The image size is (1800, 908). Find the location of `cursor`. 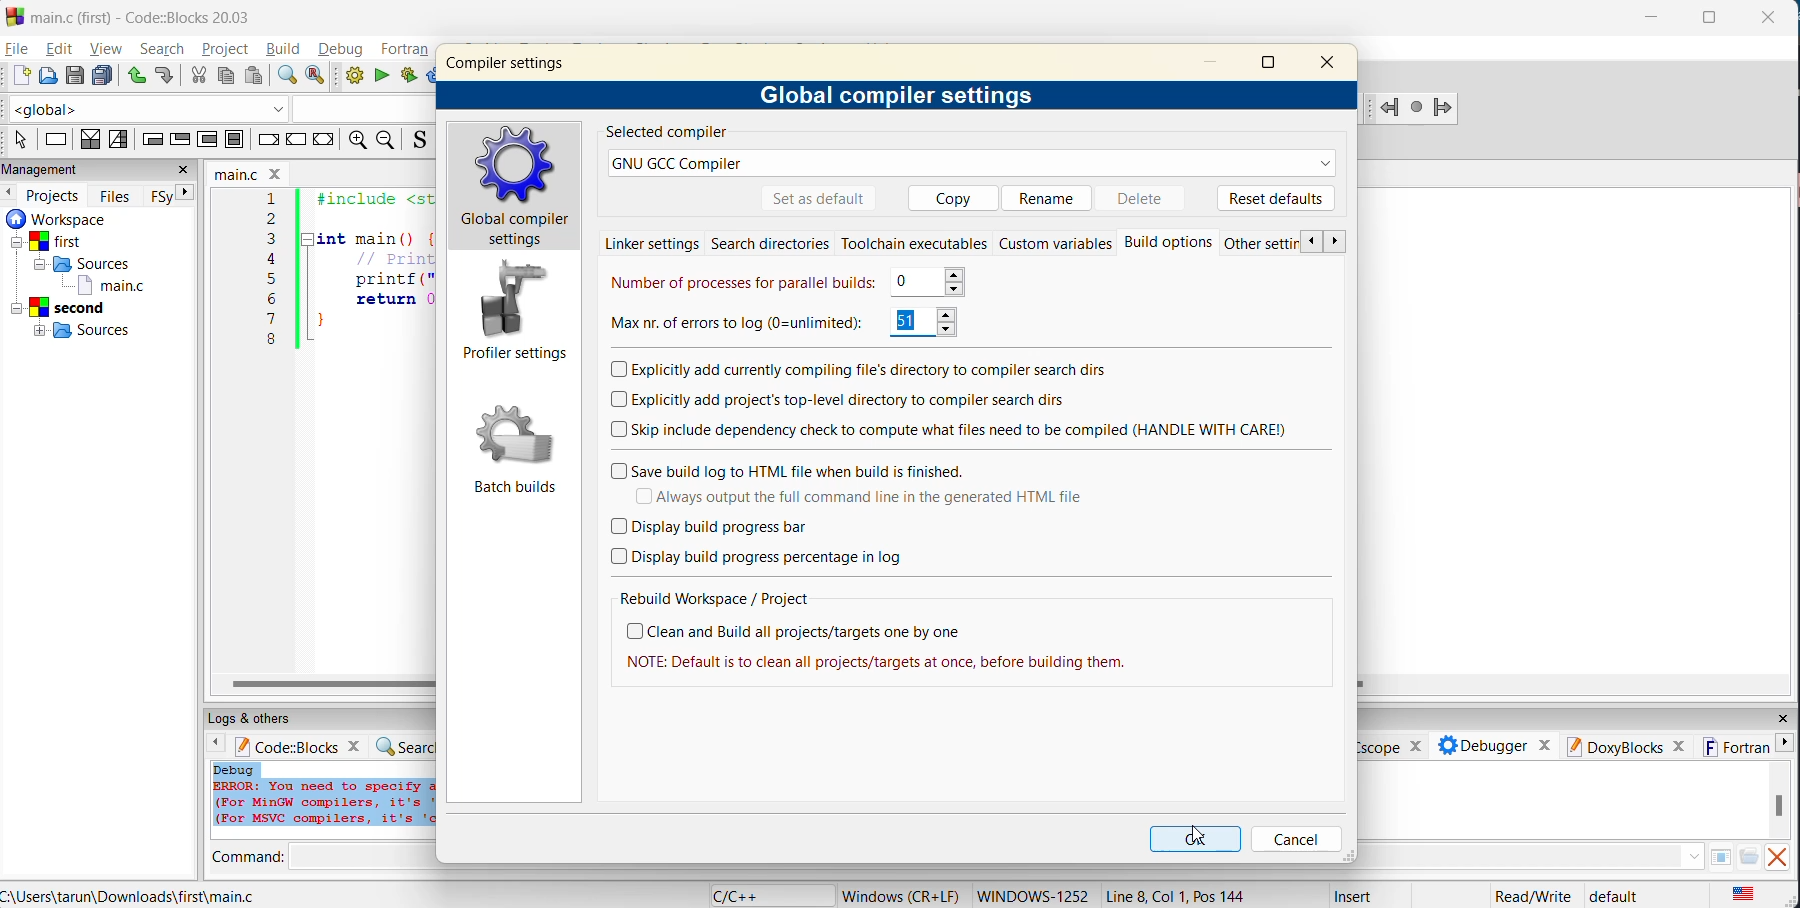

cursor is located at coordinates (1201, 839).